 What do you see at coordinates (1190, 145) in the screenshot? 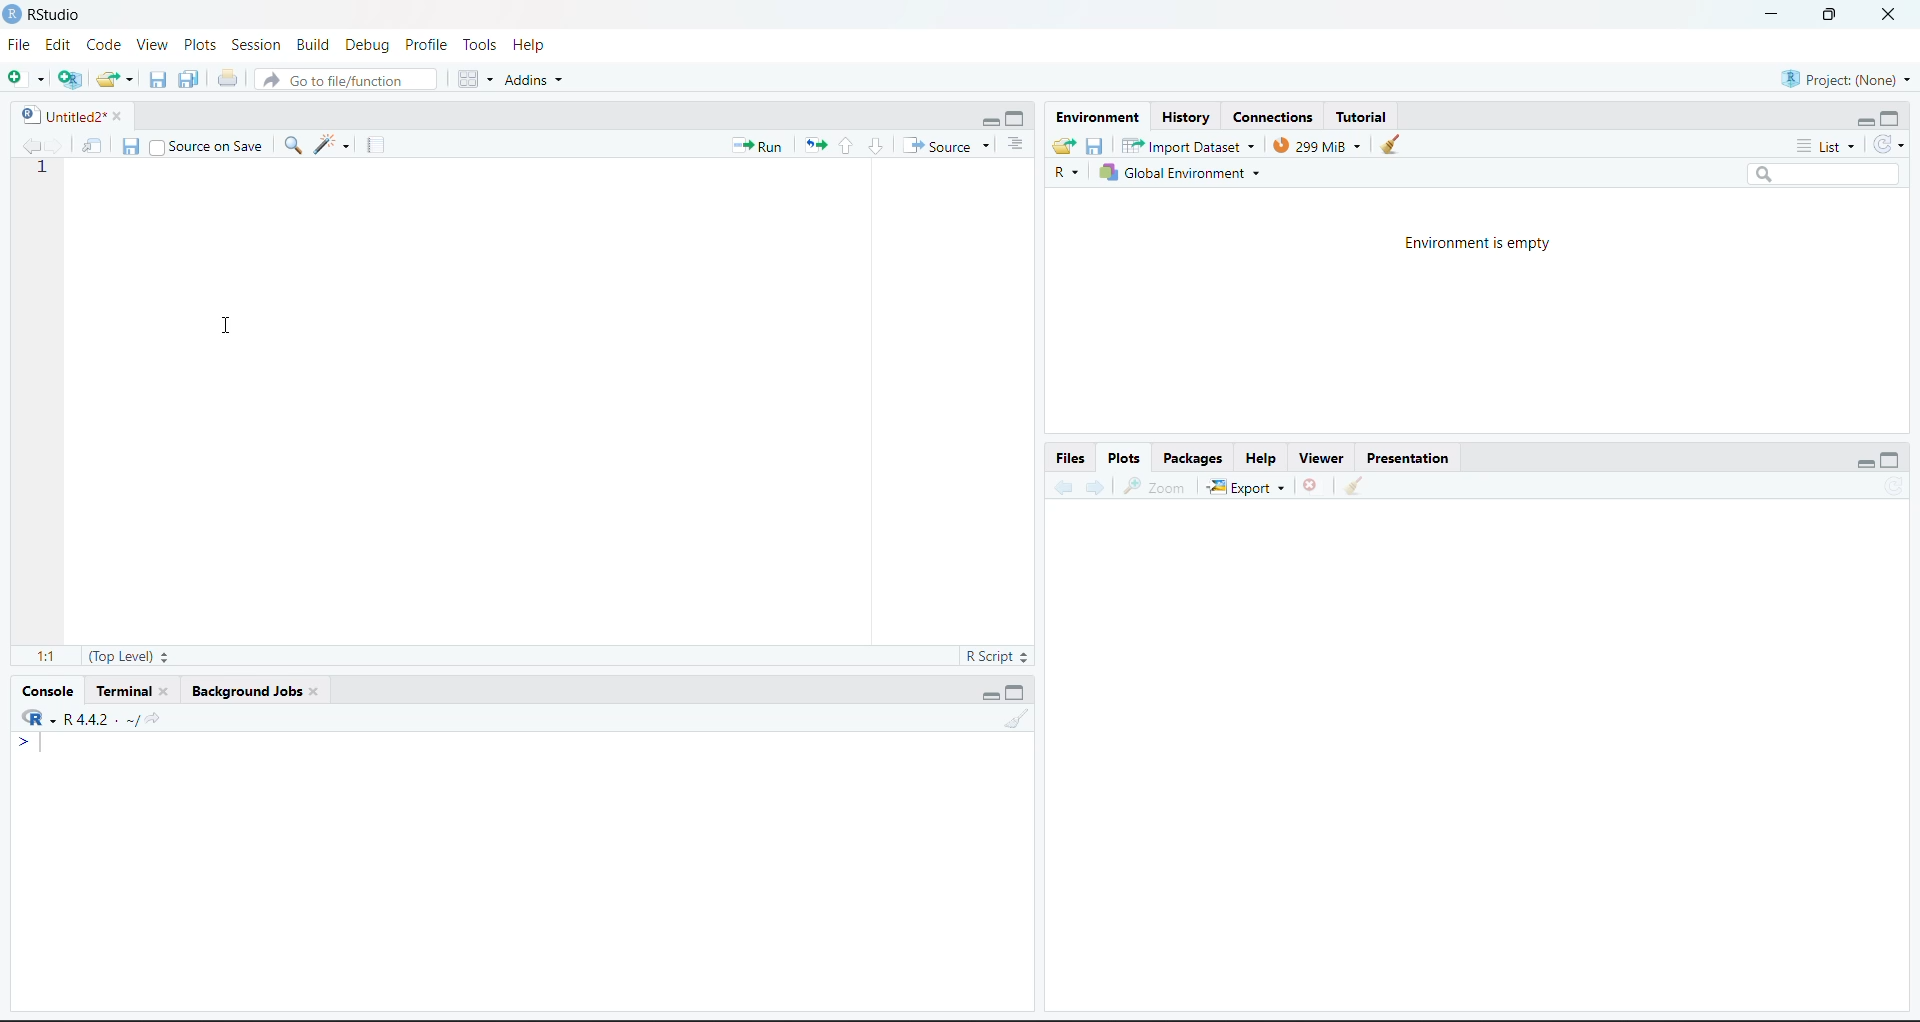
I see `Import dataset` at bounding box center [1190, 145].